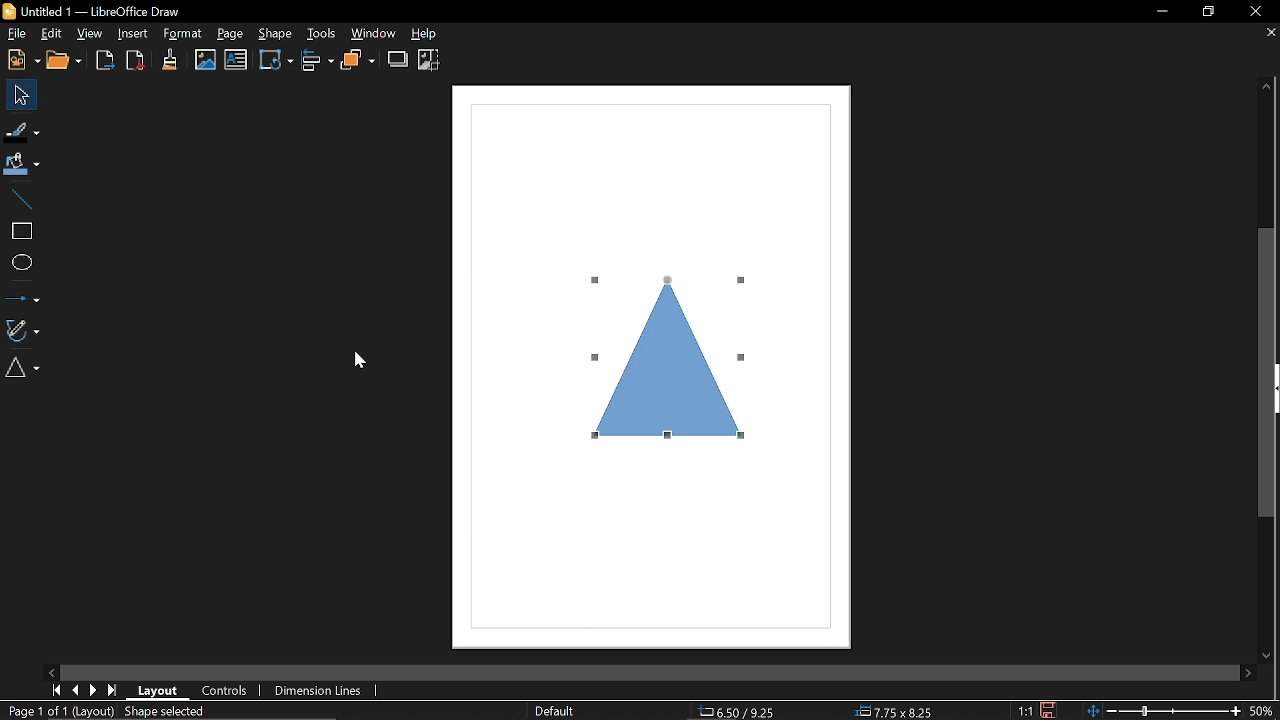  I want to click on Export as pdf, so click(136, 61).